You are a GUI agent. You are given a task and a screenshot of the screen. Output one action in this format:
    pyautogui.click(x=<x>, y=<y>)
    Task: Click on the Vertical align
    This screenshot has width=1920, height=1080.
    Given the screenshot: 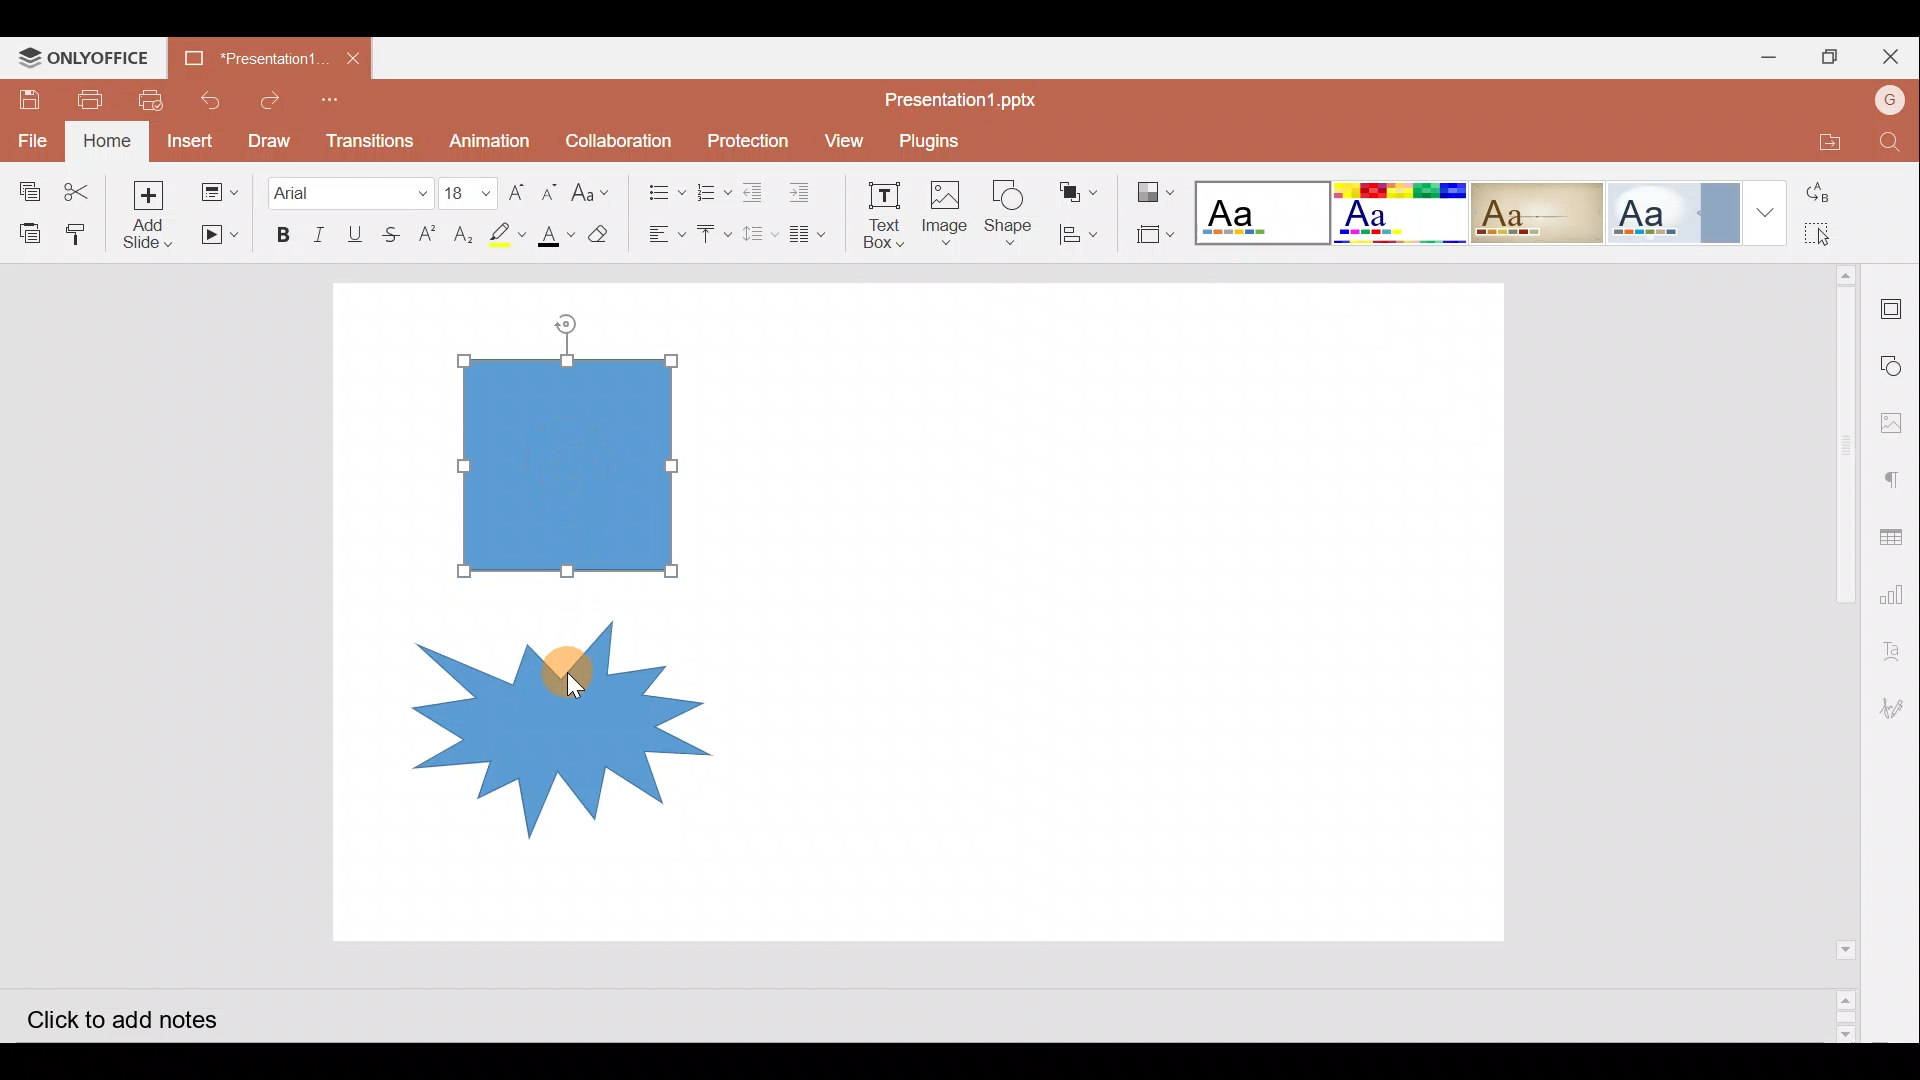 What is the action you would take?
    pyautogui.click(x=709, y=228)
    